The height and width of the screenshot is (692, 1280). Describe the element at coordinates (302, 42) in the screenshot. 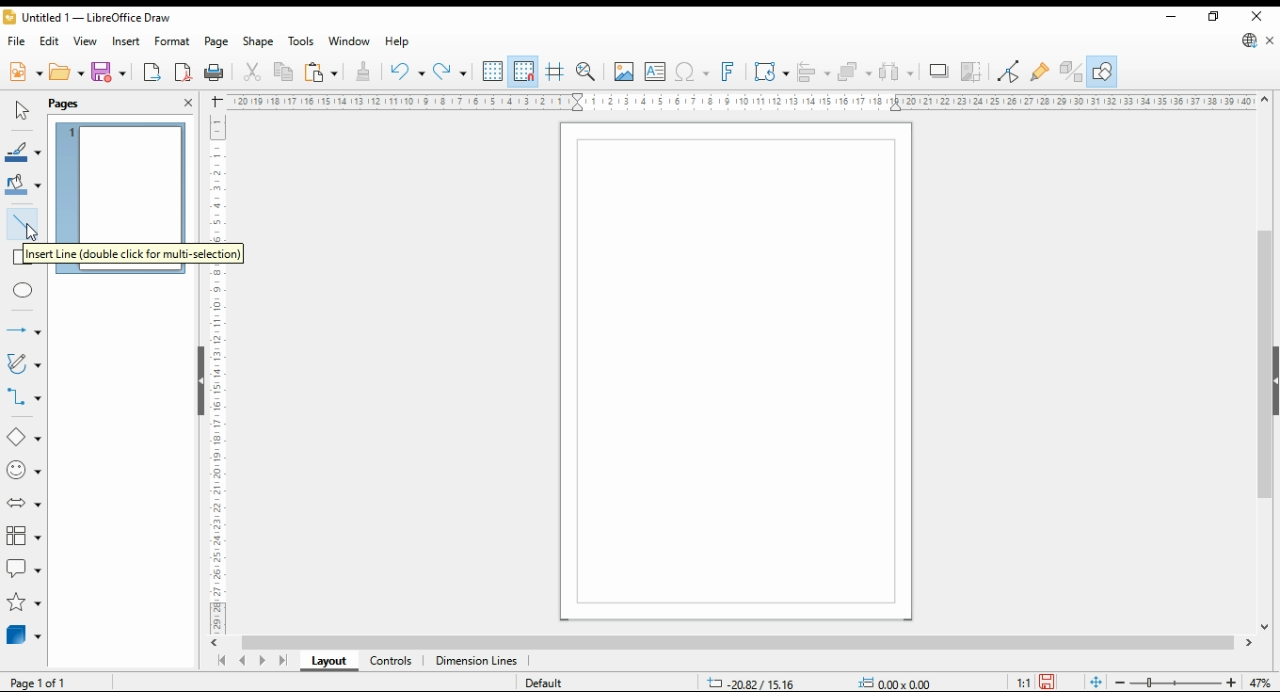

I see `tools` at that location.